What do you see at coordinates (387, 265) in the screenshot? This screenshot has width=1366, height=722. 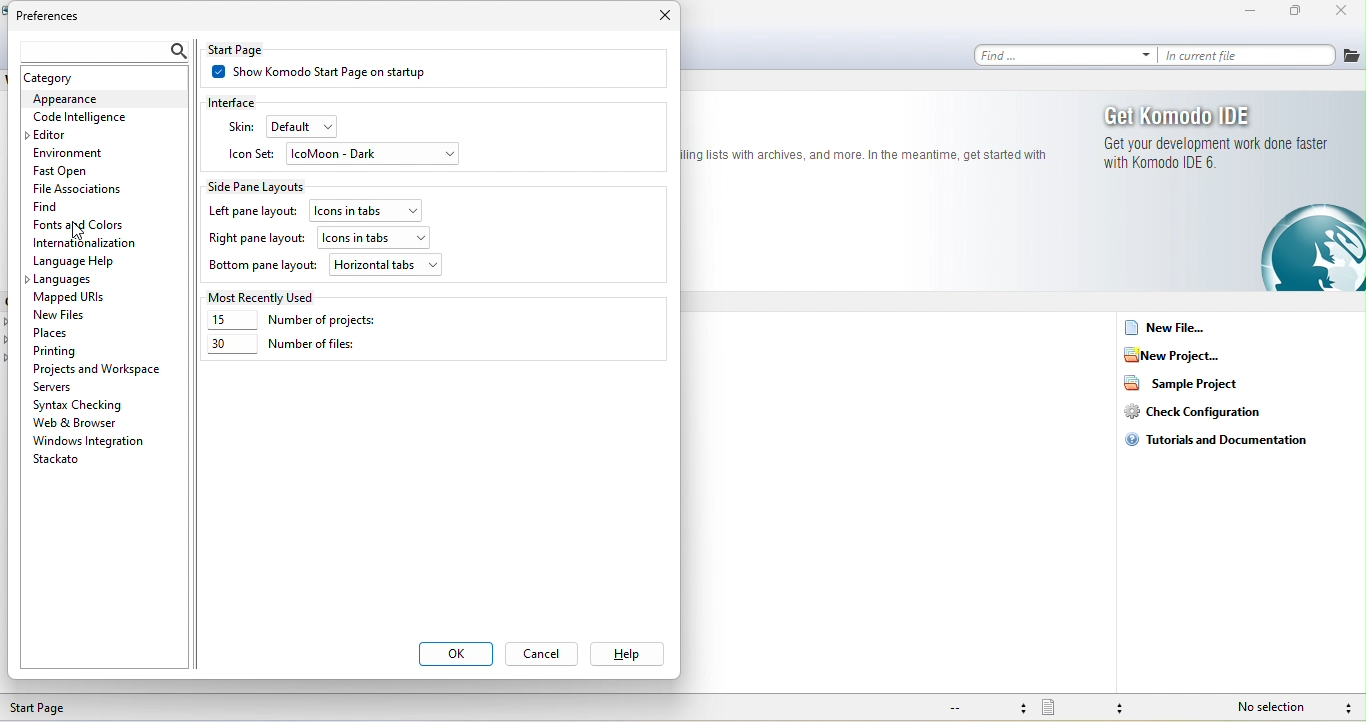 I see `horizontal tabs` at bounding box center [387, 265].